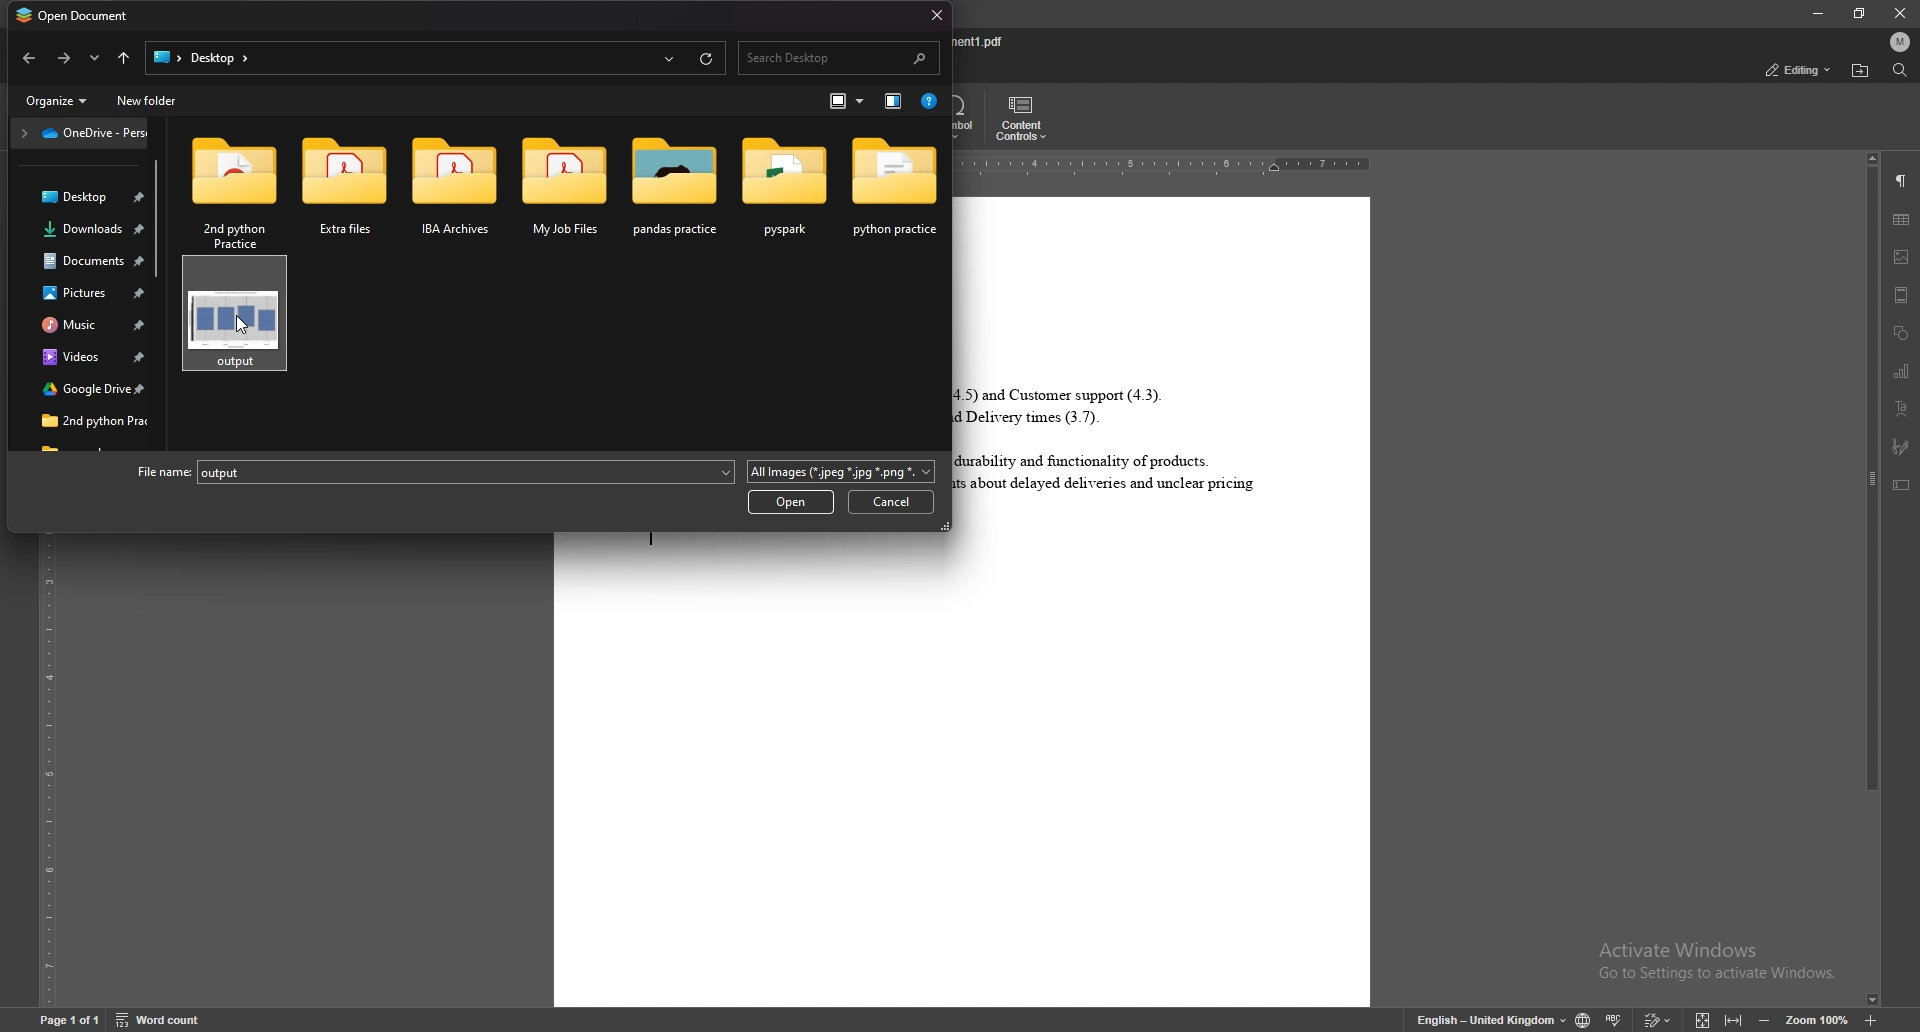  I want to click on find, so click(1900, 69).